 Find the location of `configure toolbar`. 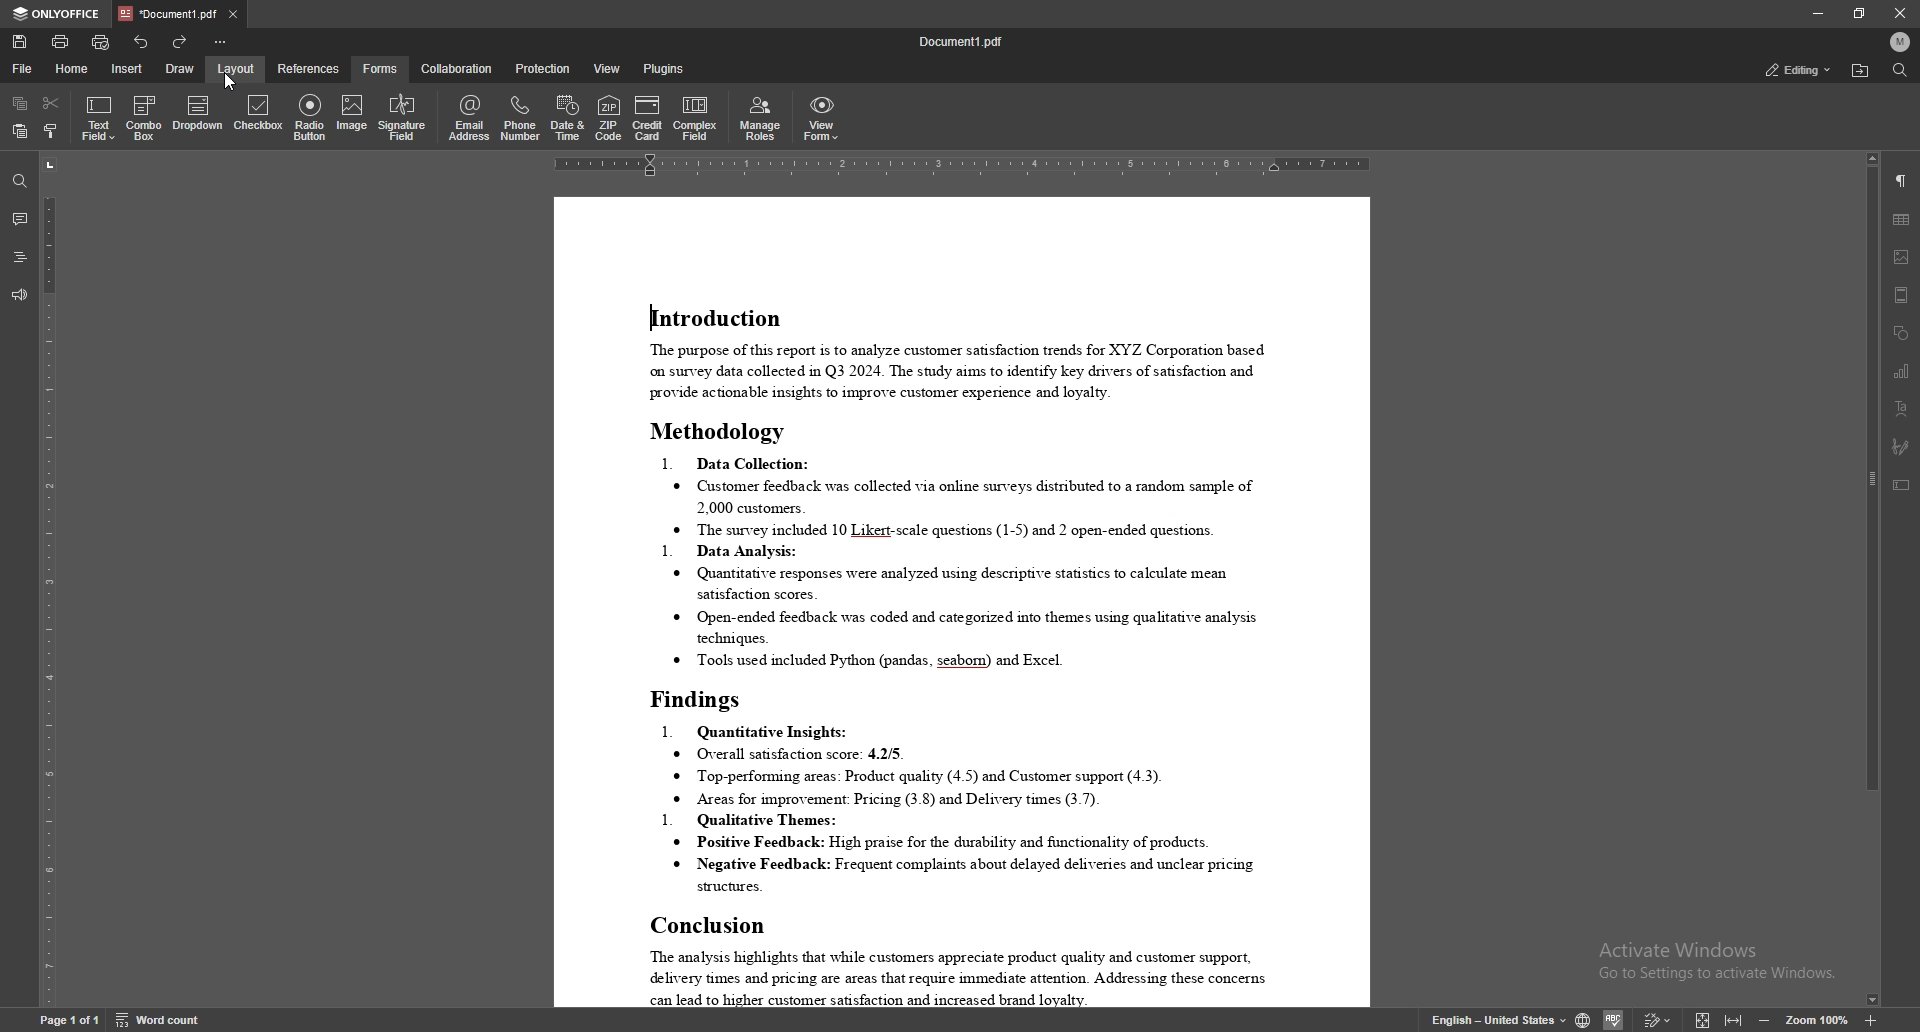

configure toolbar is located at coordinates (224, 41).